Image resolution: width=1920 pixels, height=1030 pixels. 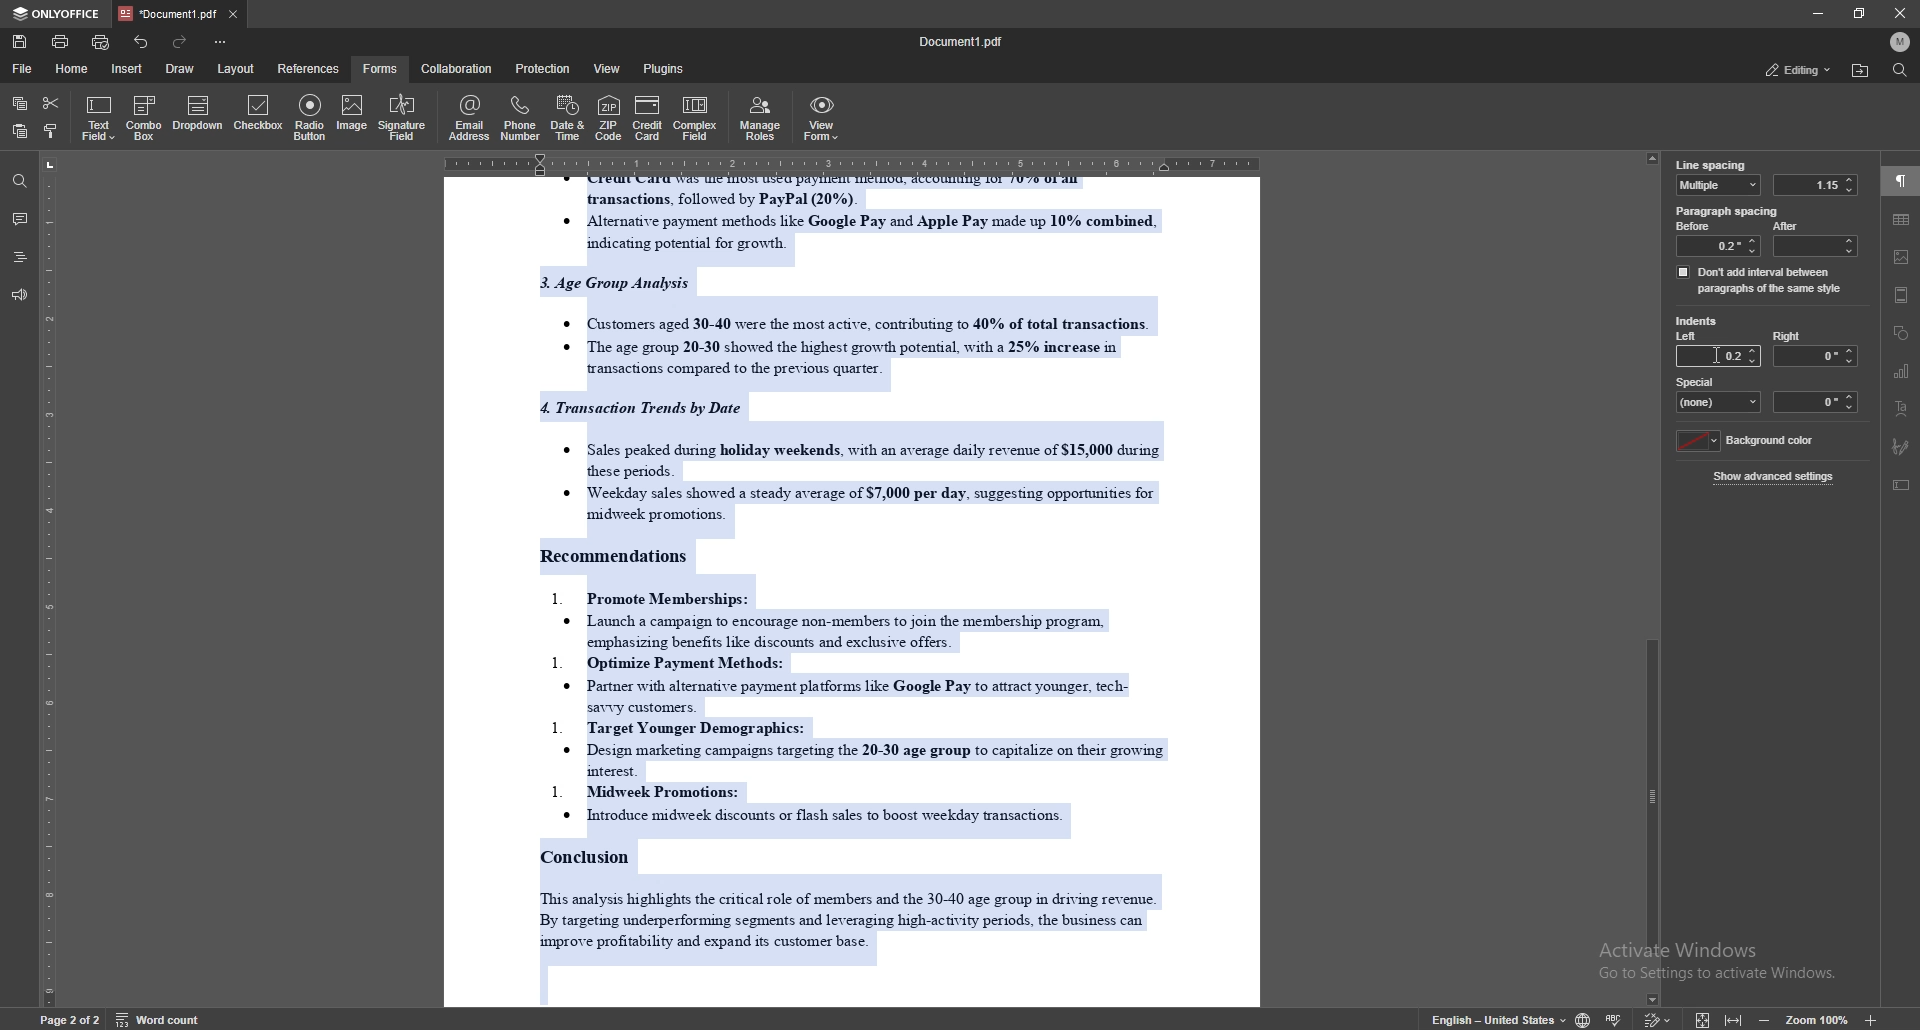 I want to click on scroll bar, so click(x=1656, y=578).